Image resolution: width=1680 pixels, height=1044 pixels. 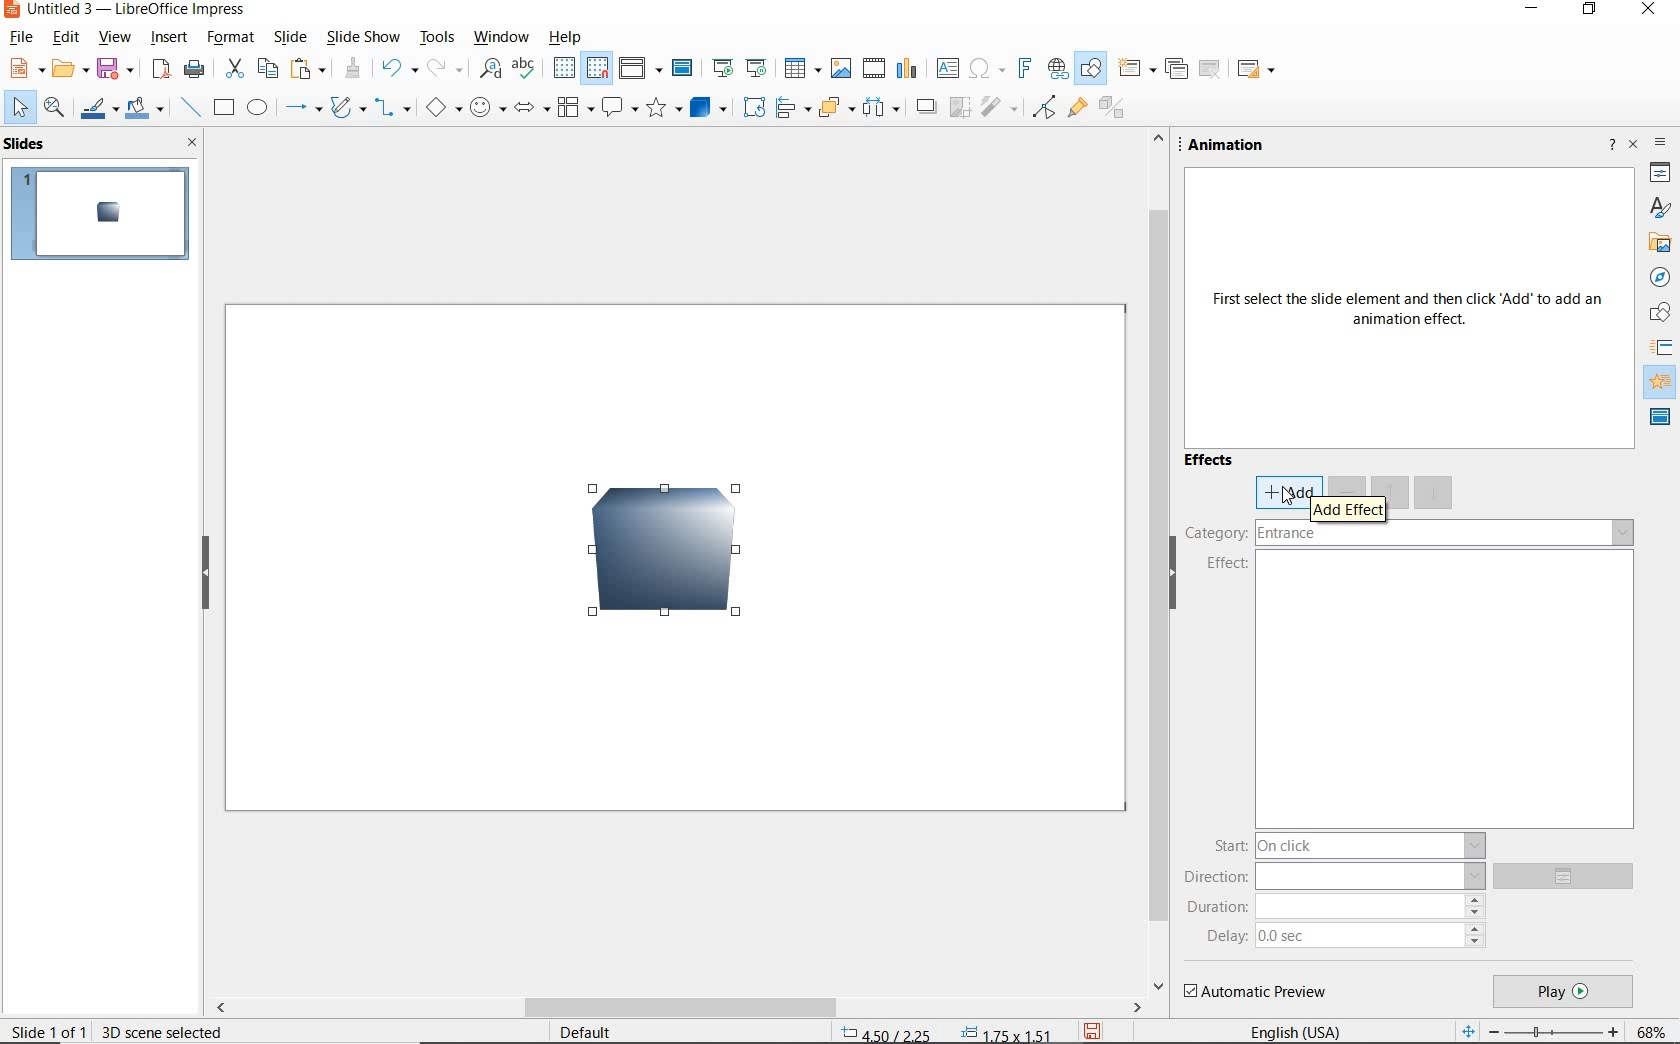 I want to click on undo, so click(x=397, y=68).